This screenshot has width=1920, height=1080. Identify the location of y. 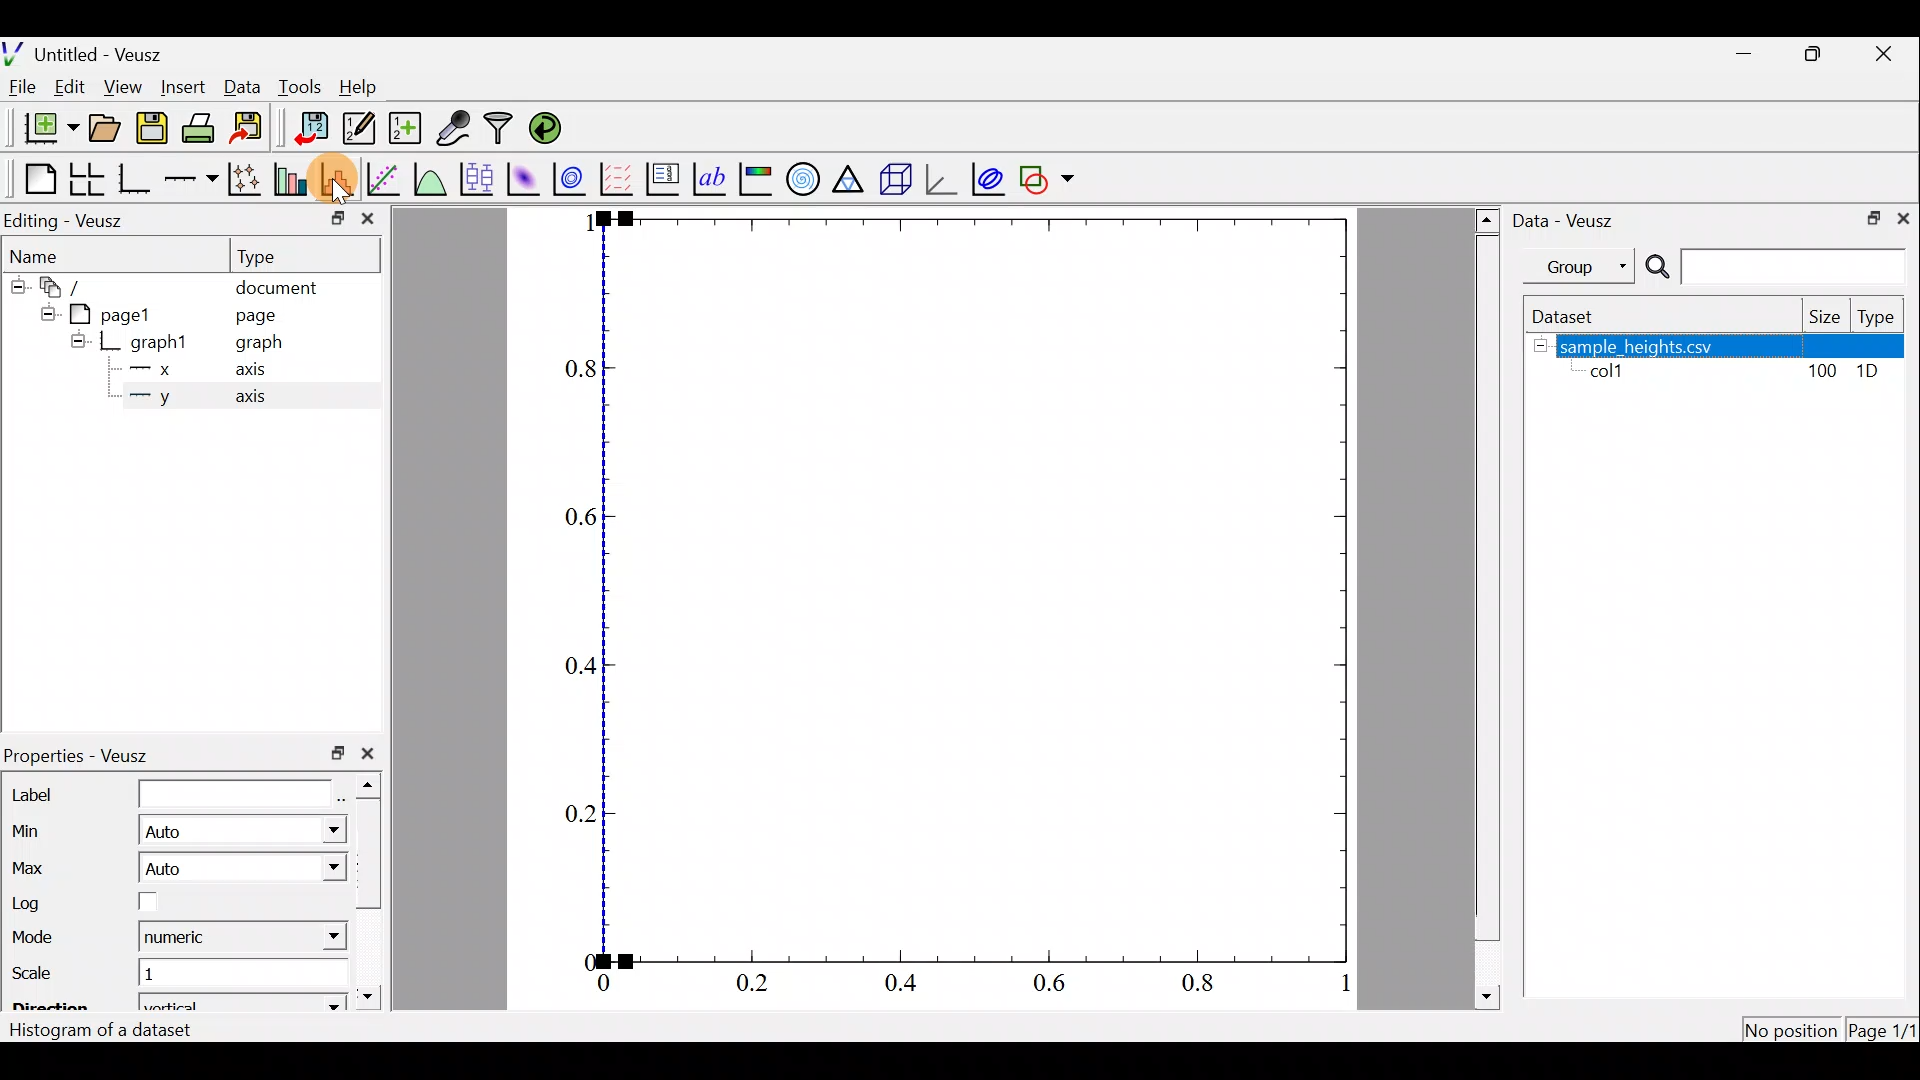
(164, 398).